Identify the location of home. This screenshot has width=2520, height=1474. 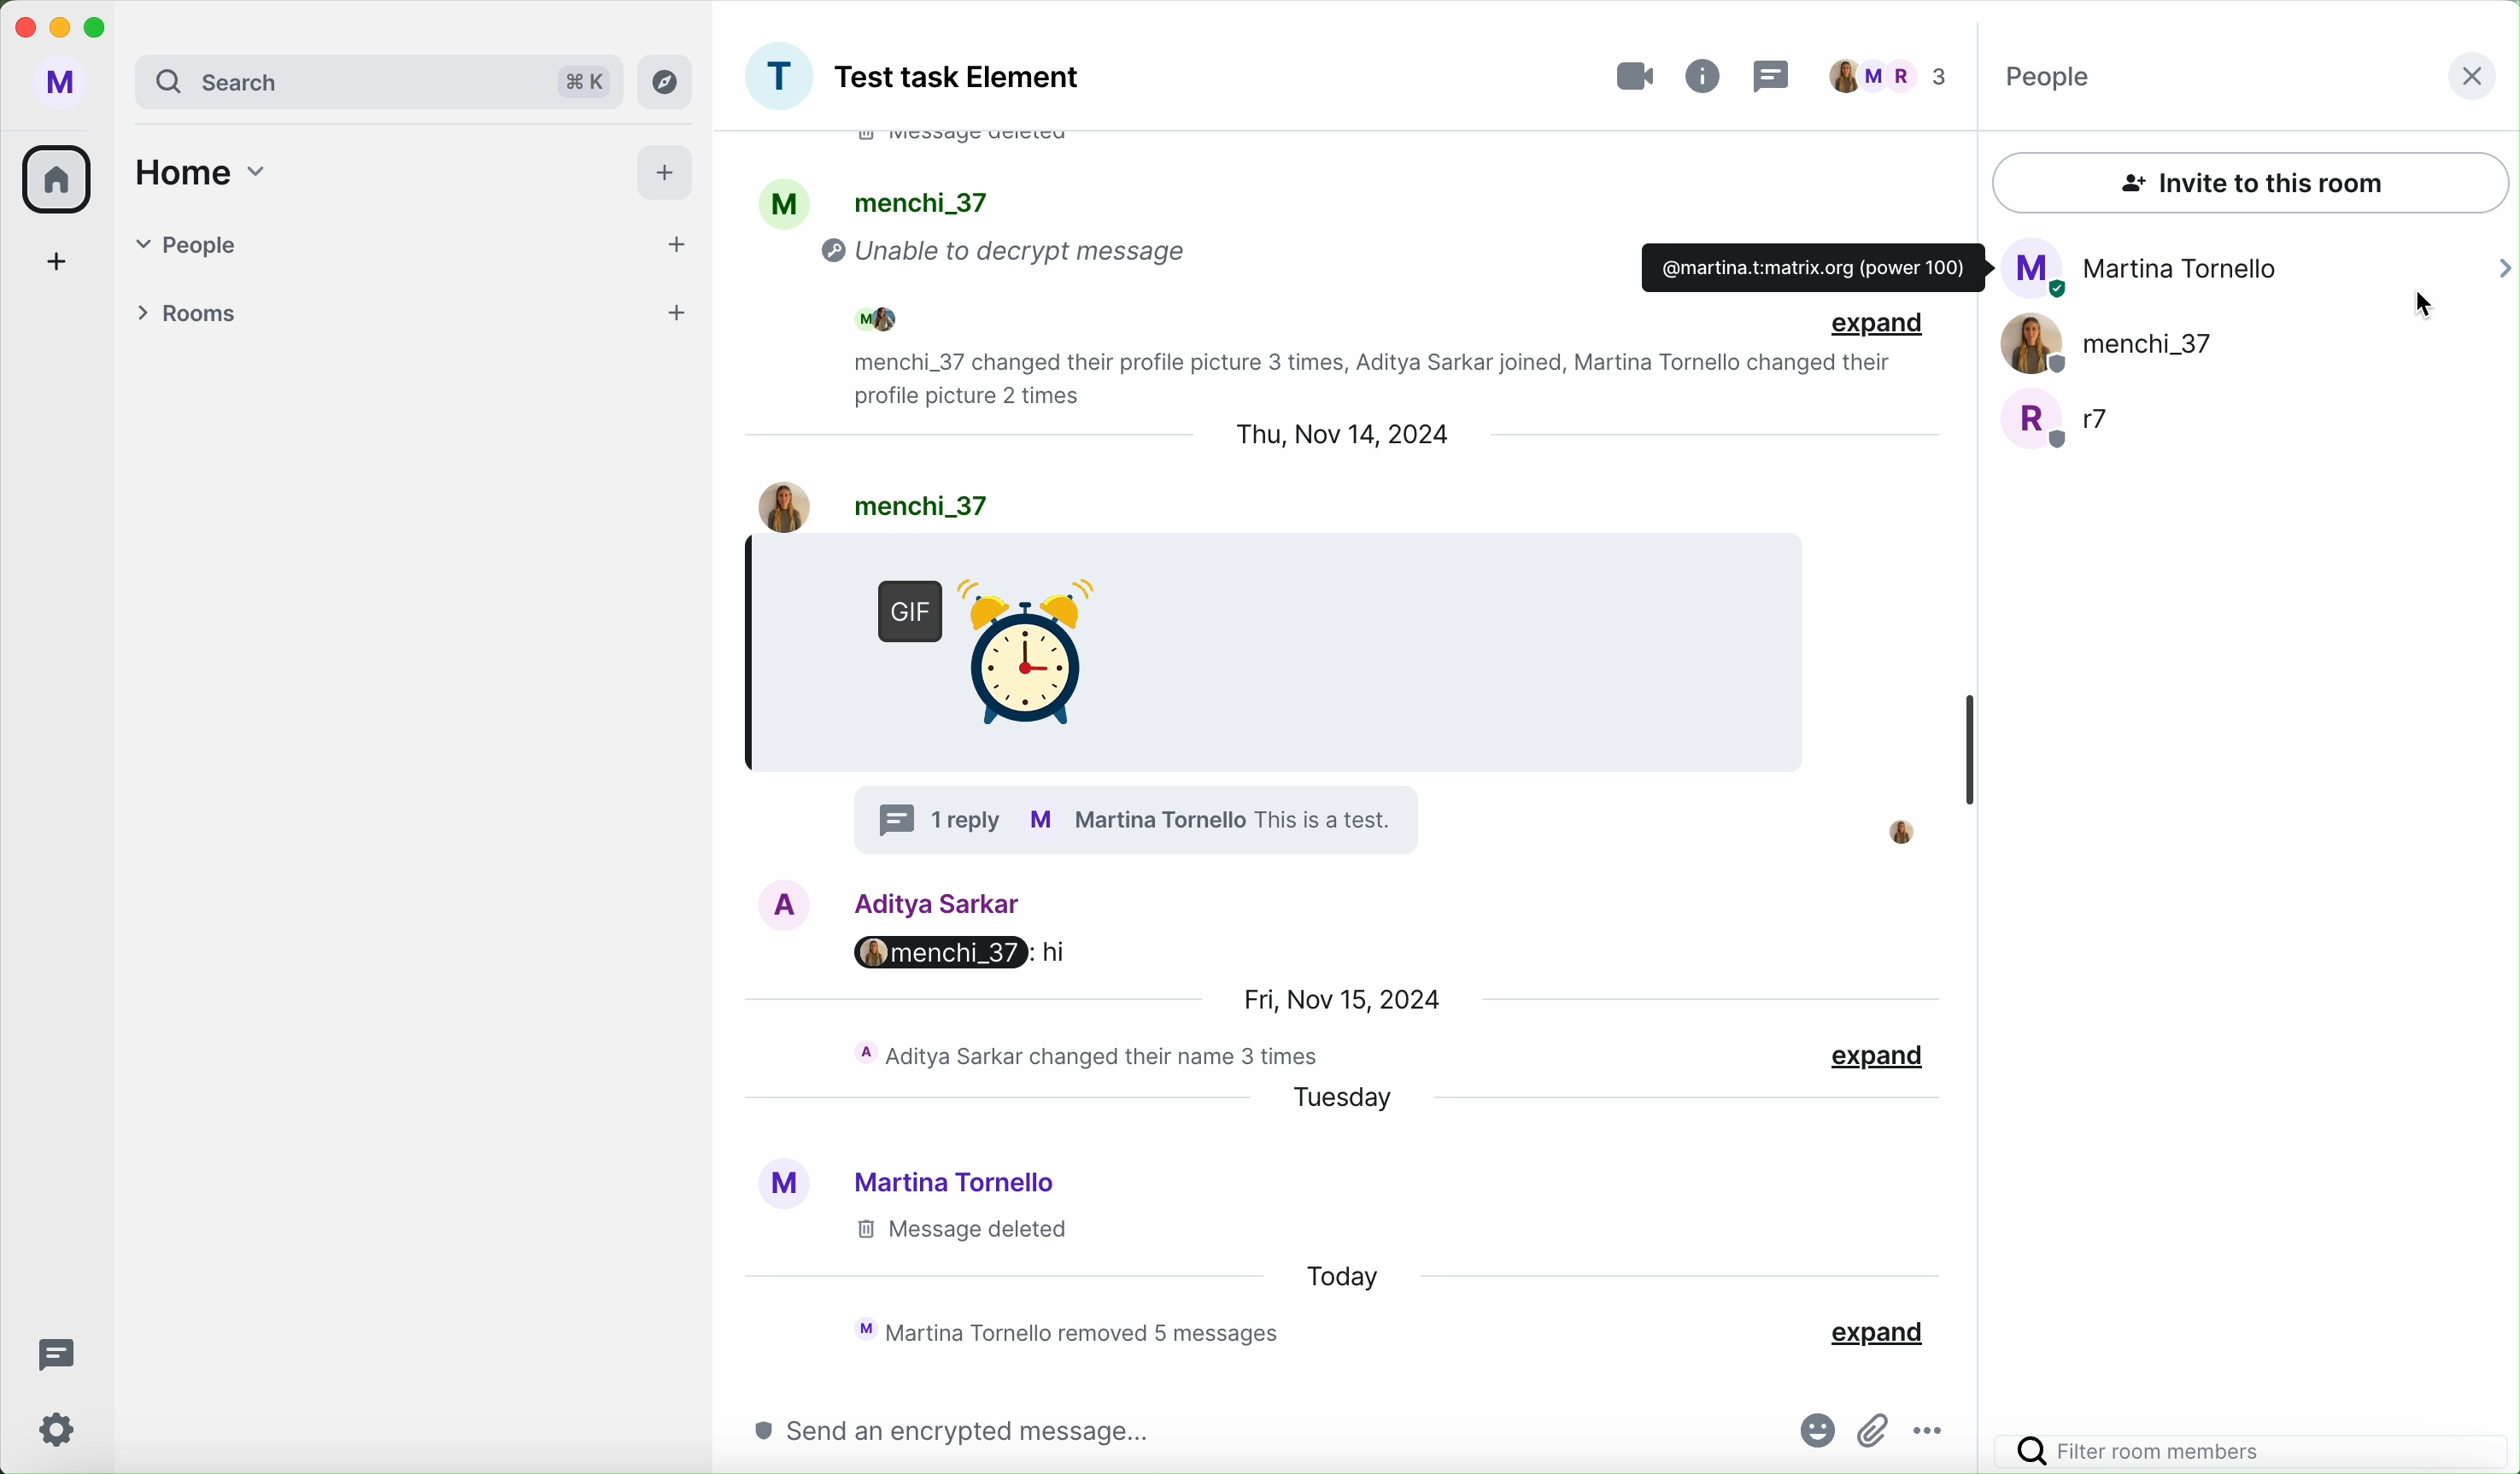
(208, 175).